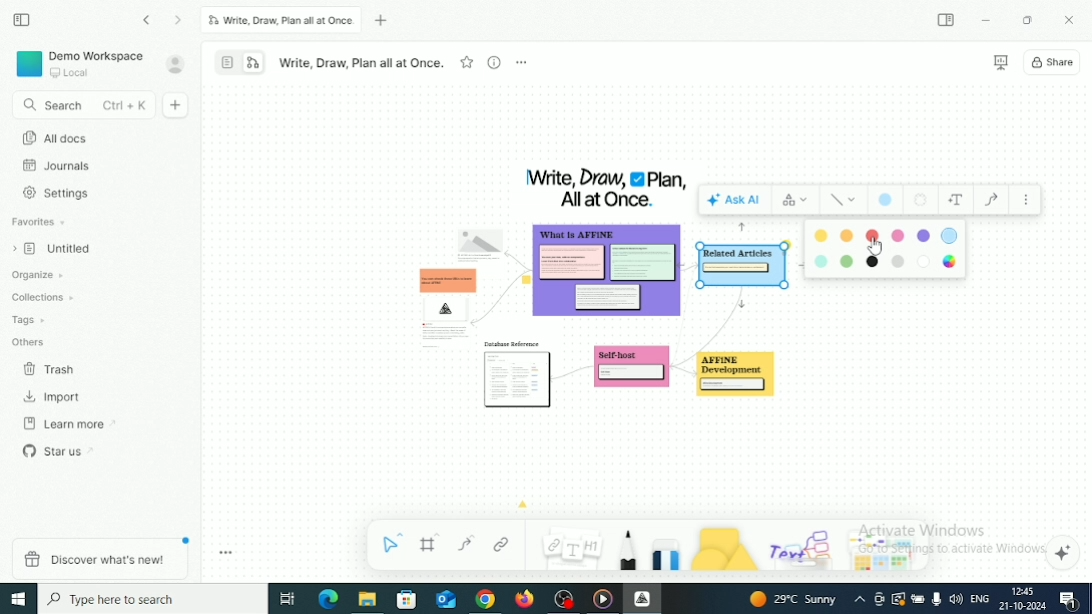 The image size is (1092, 614). What do you see at coordinates (1000, 63) in the screenshot?
I see `Presentation` at bounding box center [1000, 63].